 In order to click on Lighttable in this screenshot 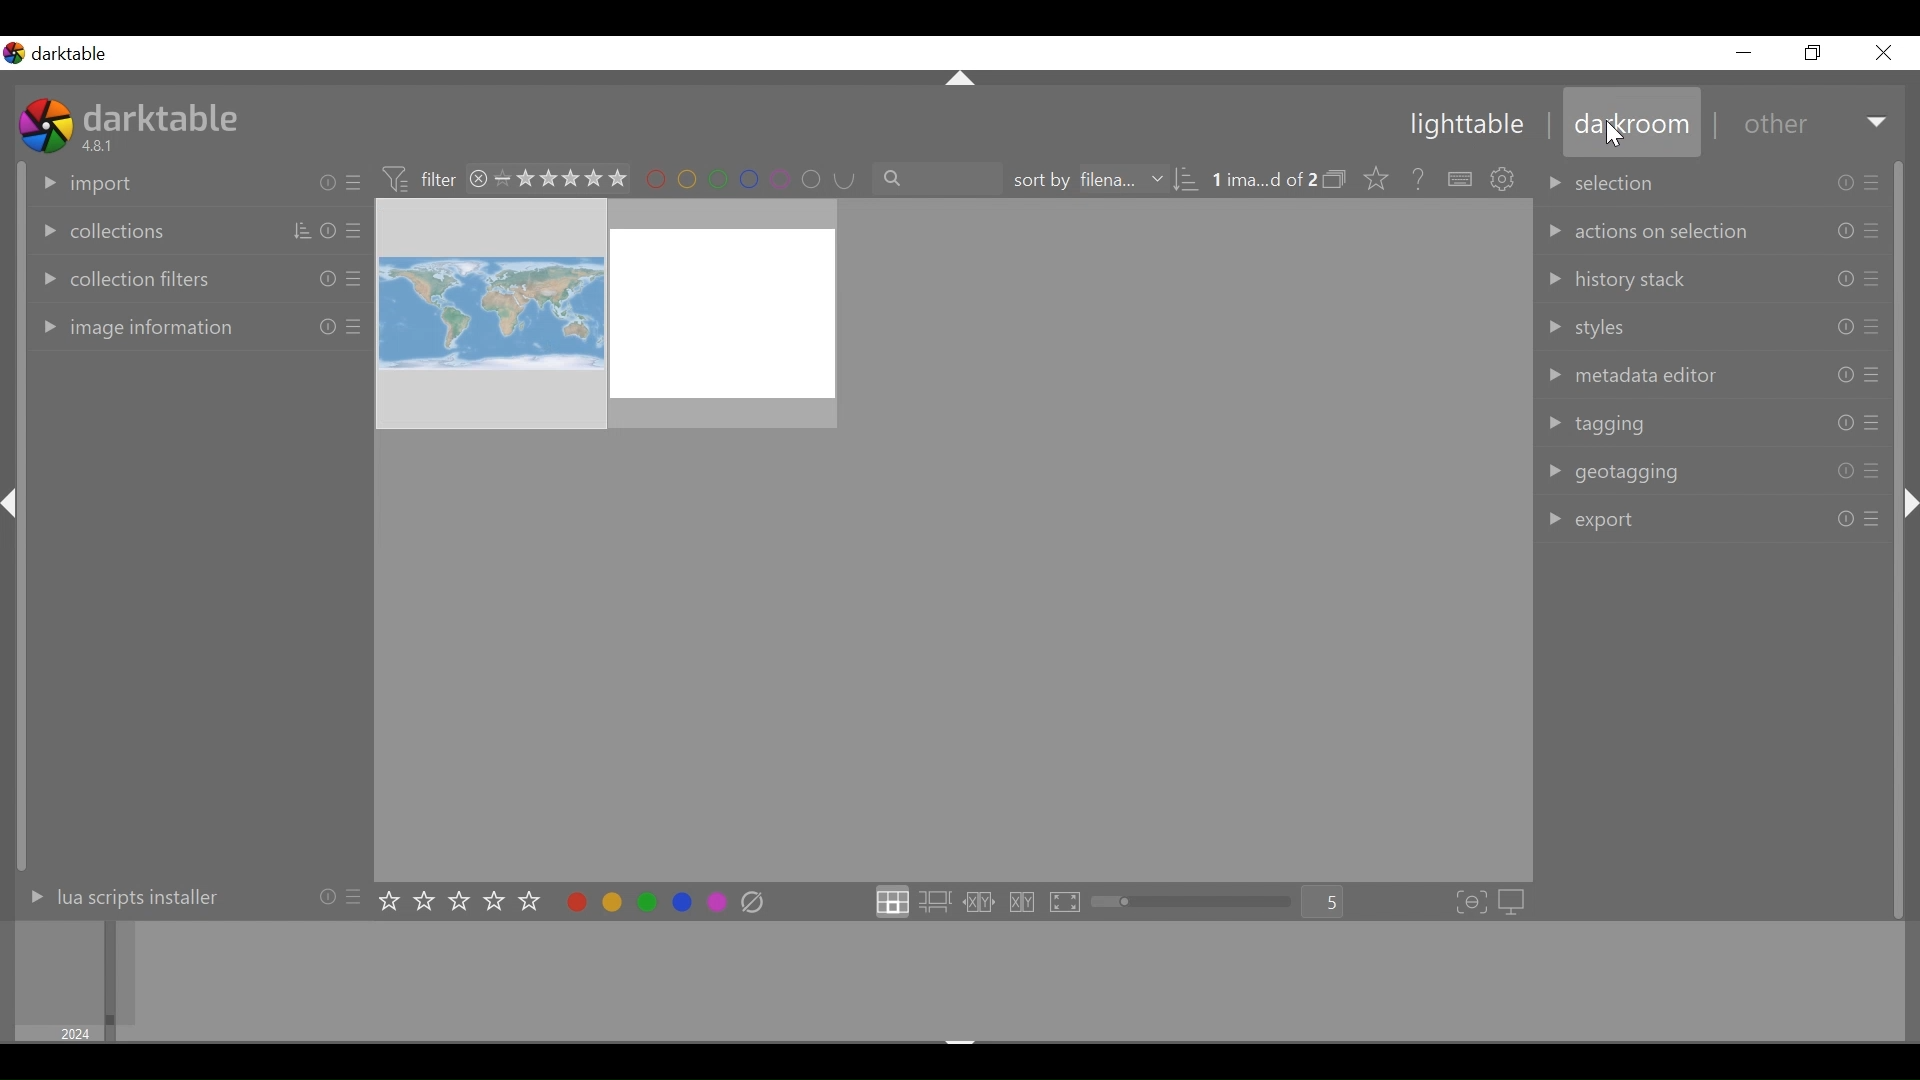, I will do `click(1457, 123)`.